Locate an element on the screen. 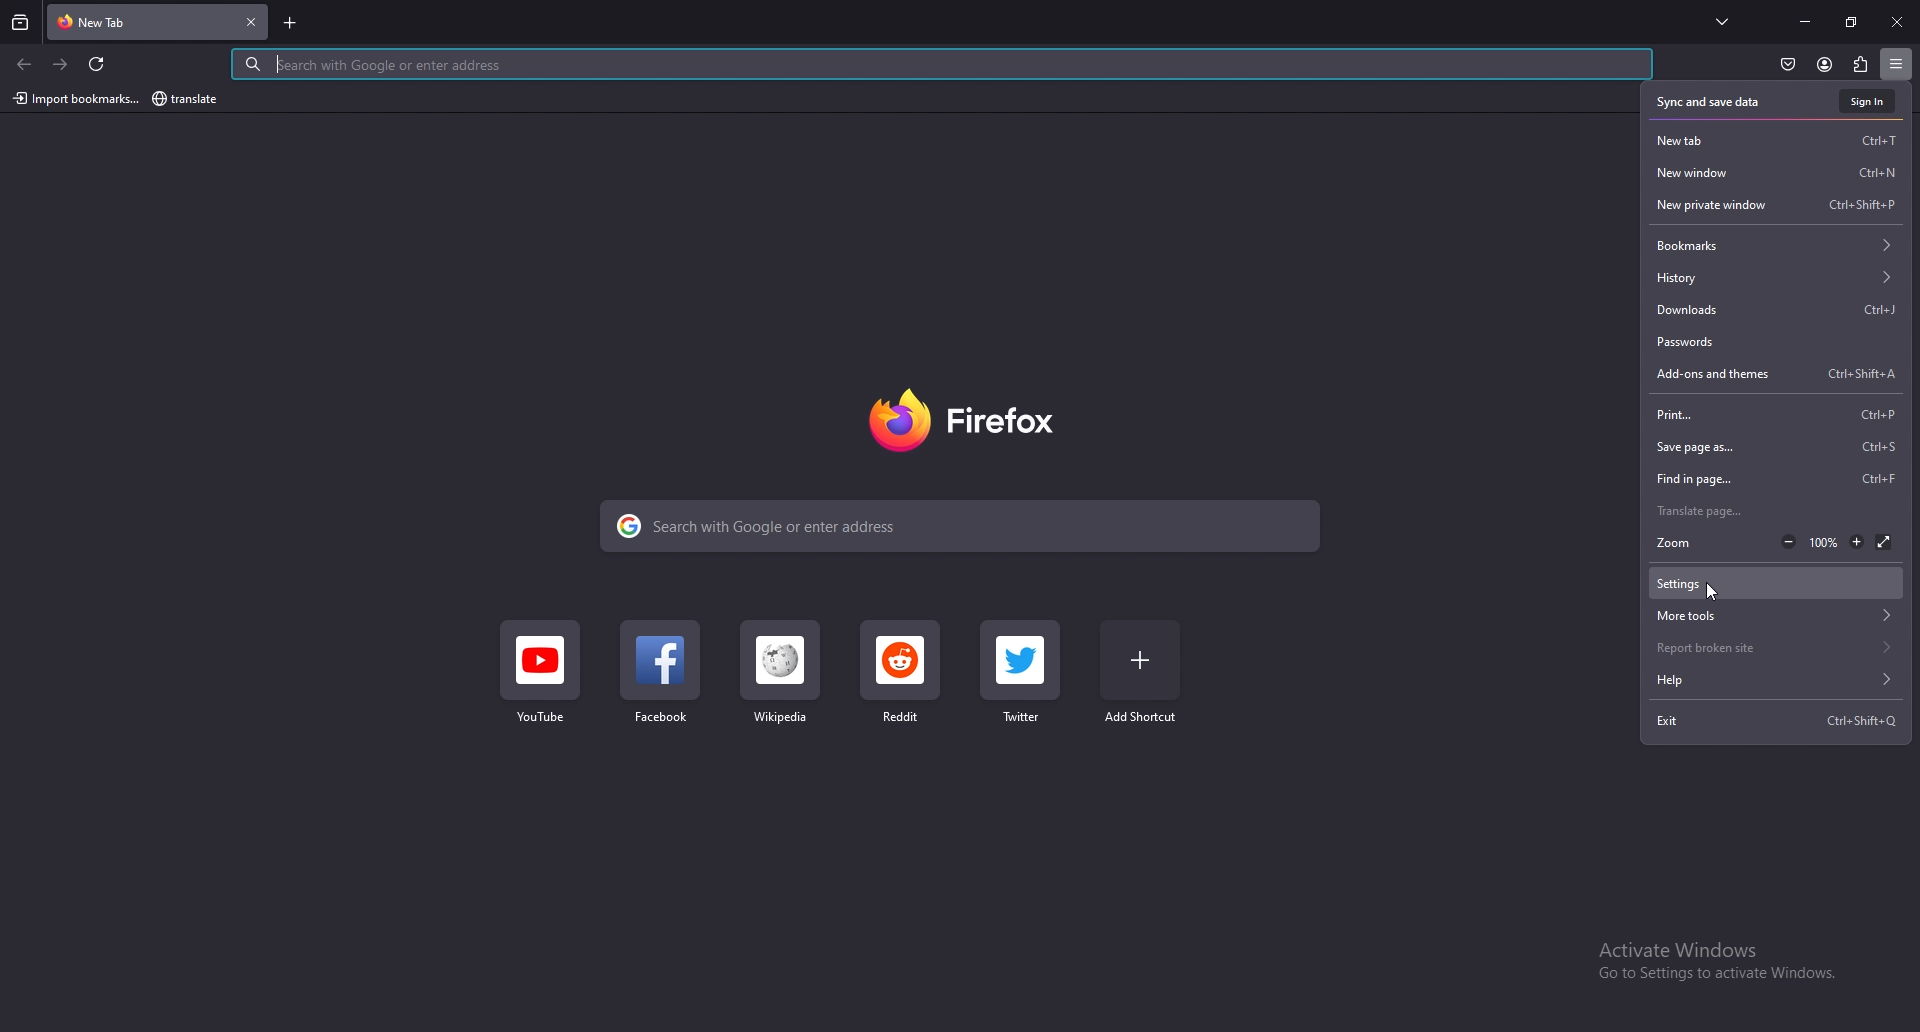  translate page is located at coordinates (1775, 512).